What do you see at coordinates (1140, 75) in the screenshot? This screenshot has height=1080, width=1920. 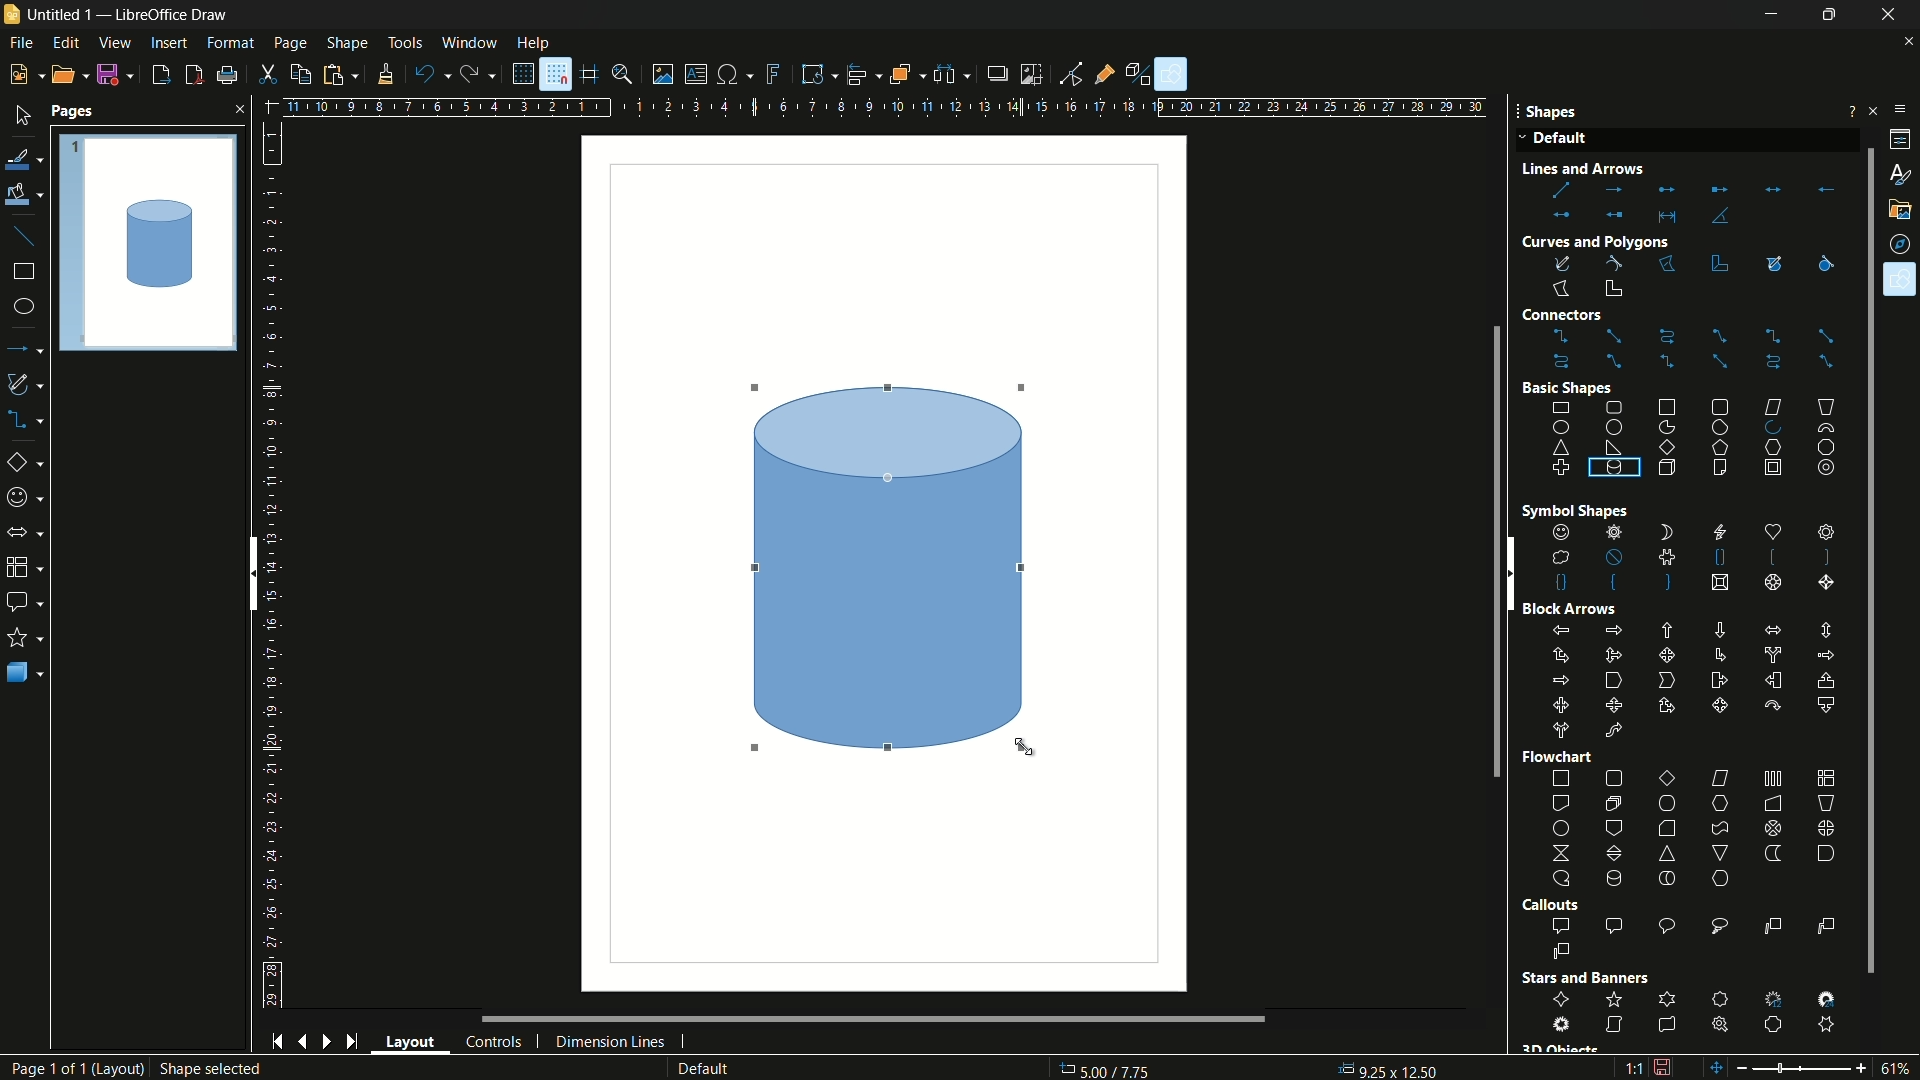 I see `toggle extrusion` at bounding box center [1140, 75].